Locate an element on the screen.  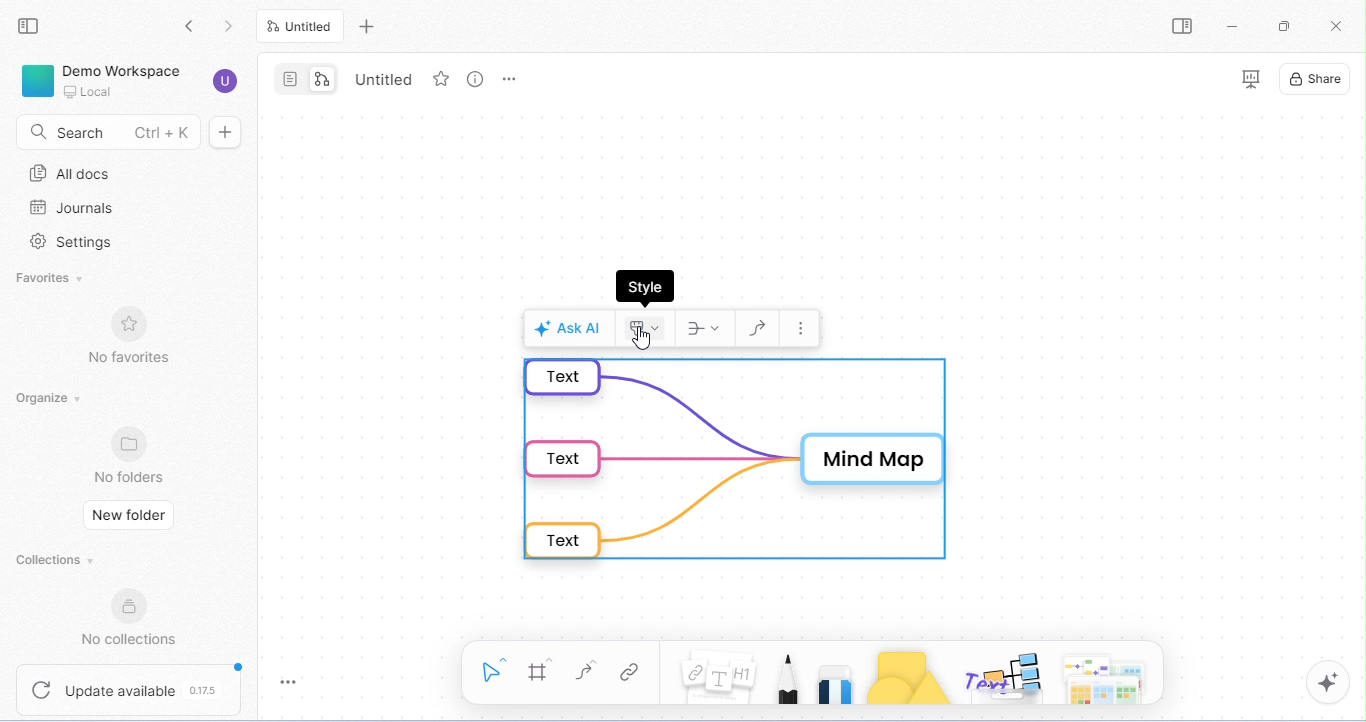
presentation is located at coordinates (1252, 80).